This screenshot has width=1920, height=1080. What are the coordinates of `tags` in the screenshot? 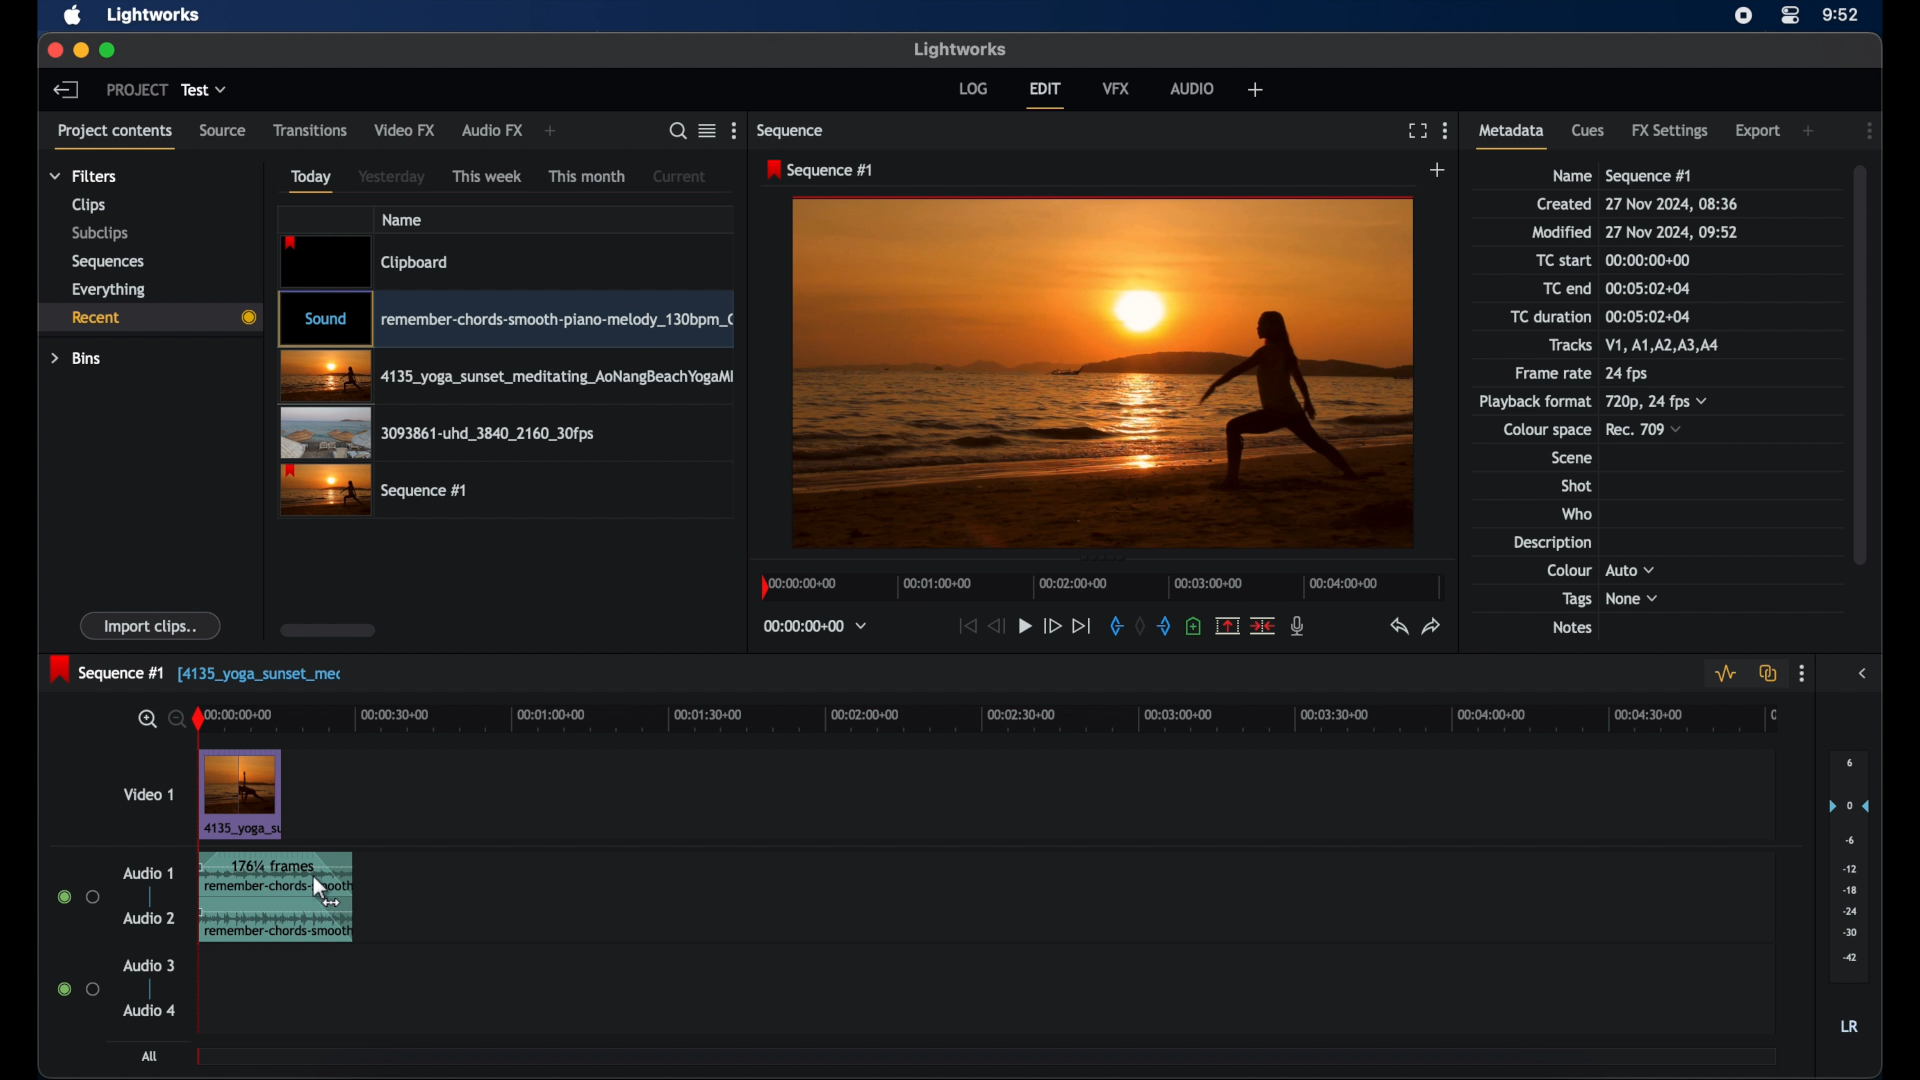 It's located at (1576, 600).